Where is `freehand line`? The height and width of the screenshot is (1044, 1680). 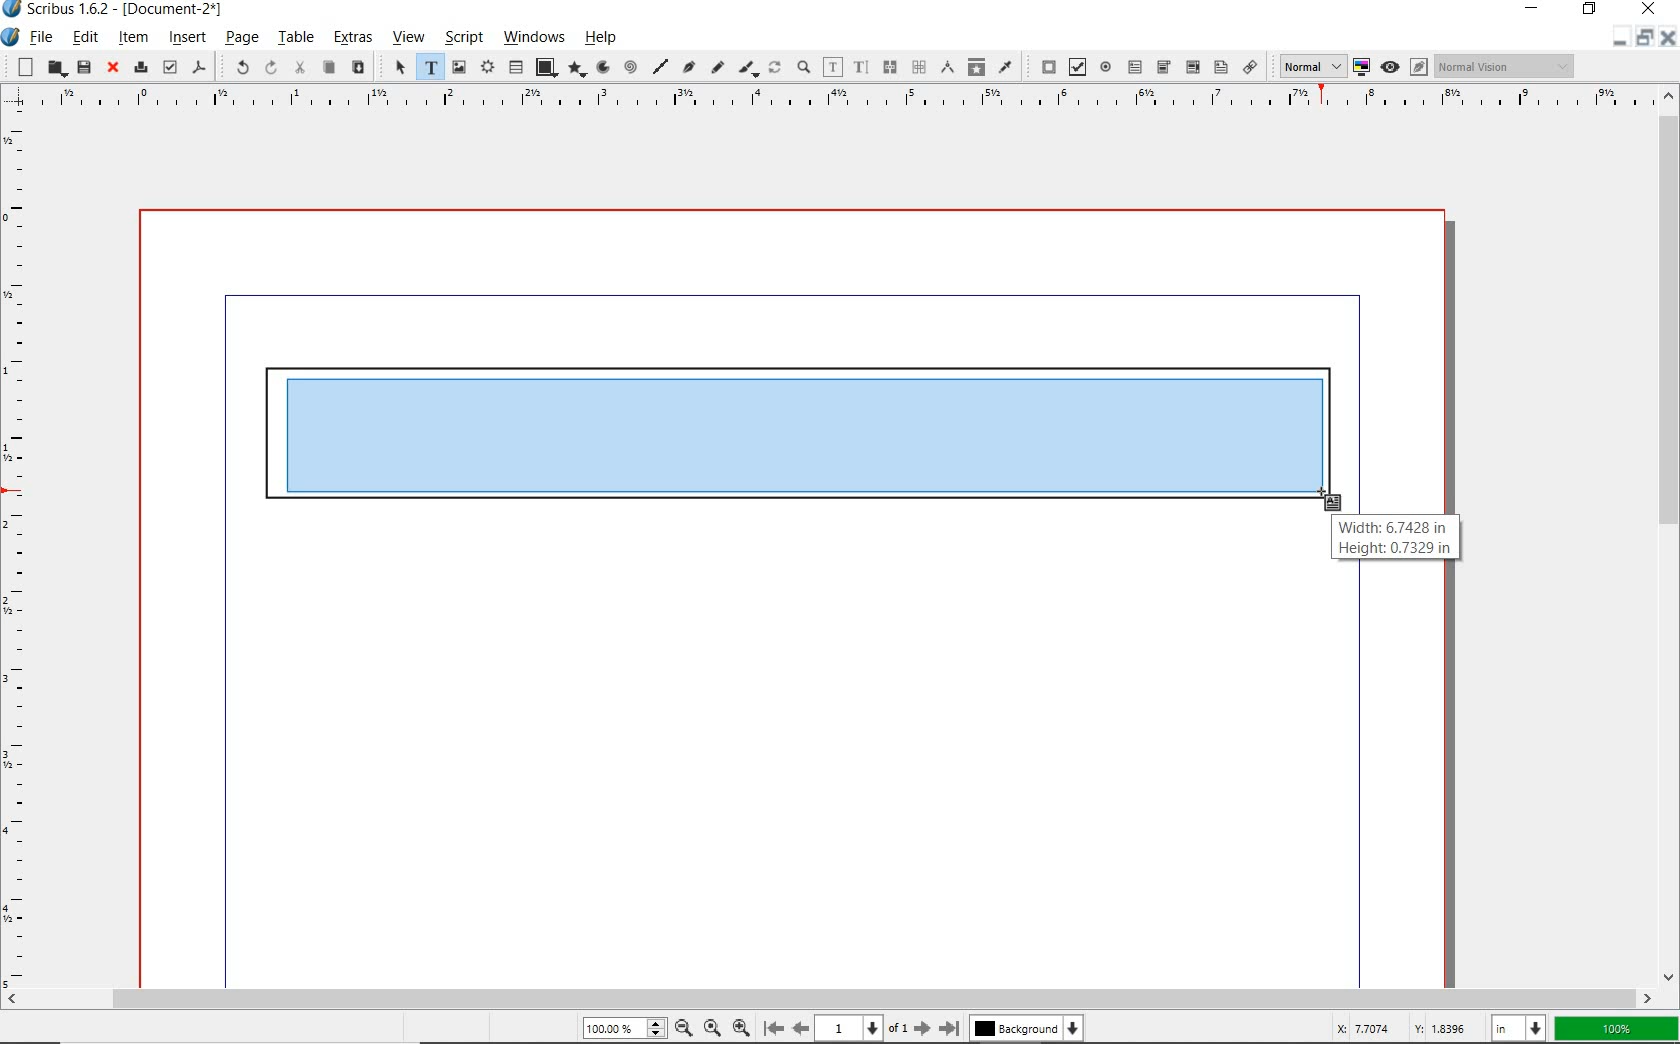
freehand line is located at coordinates (717, 68).